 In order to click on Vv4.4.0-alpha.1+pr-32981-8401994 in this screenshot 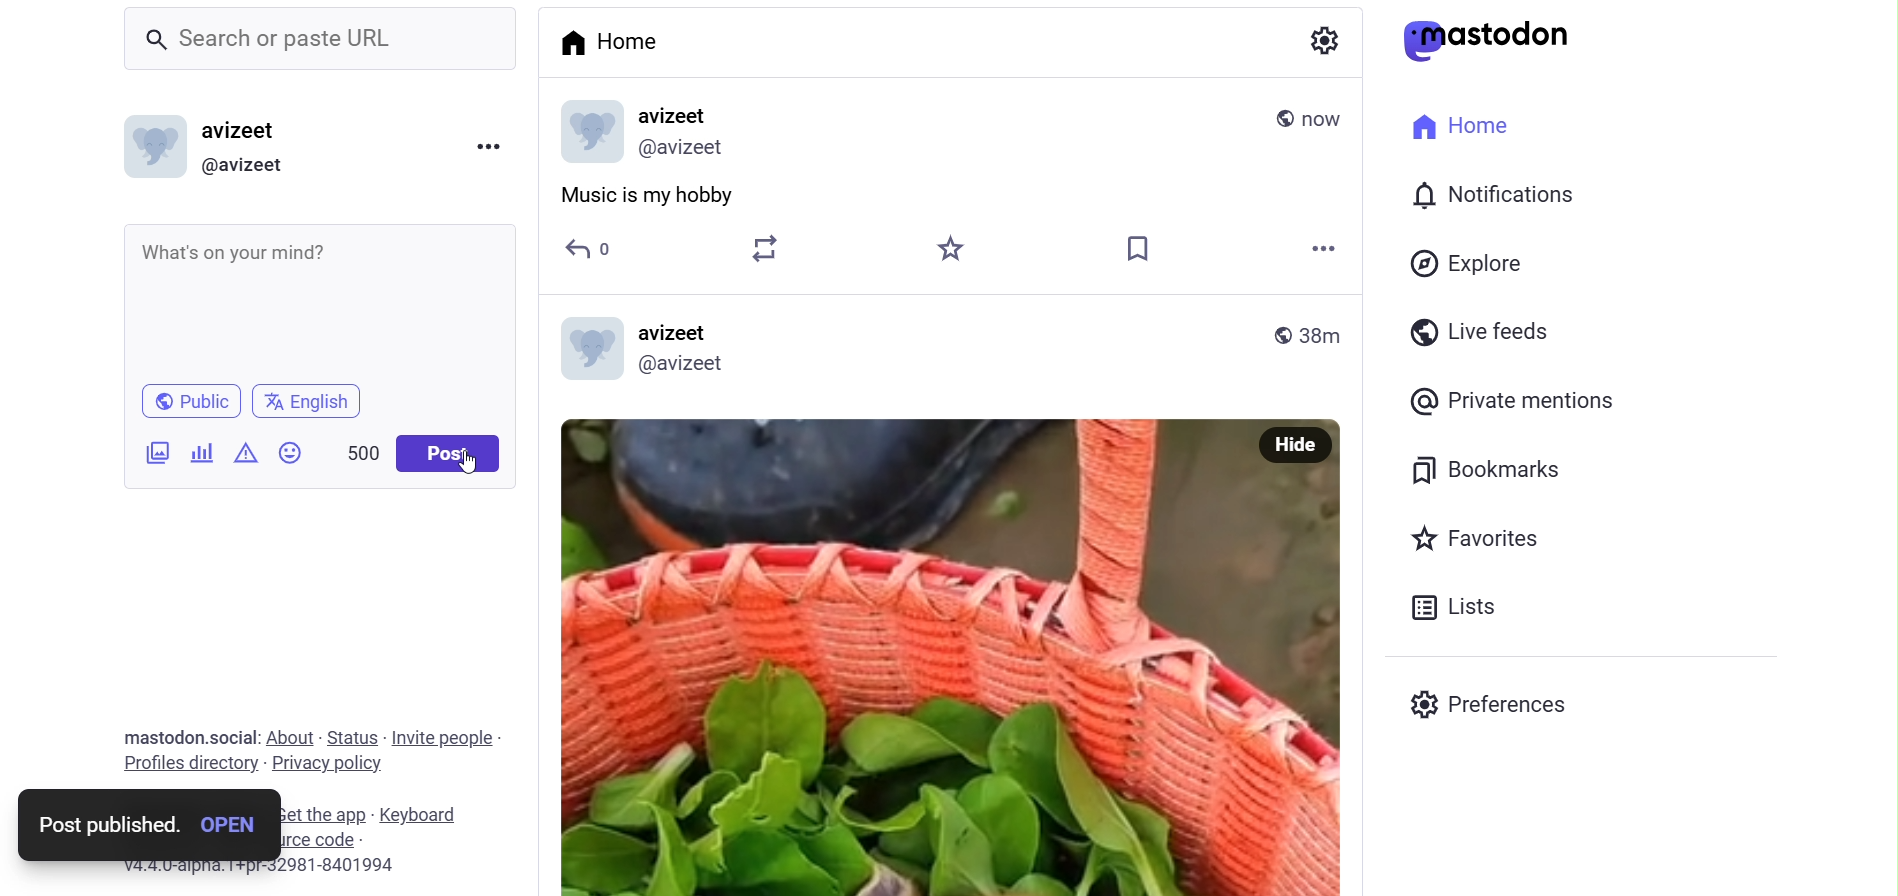, I will do `click(275, 867)`.